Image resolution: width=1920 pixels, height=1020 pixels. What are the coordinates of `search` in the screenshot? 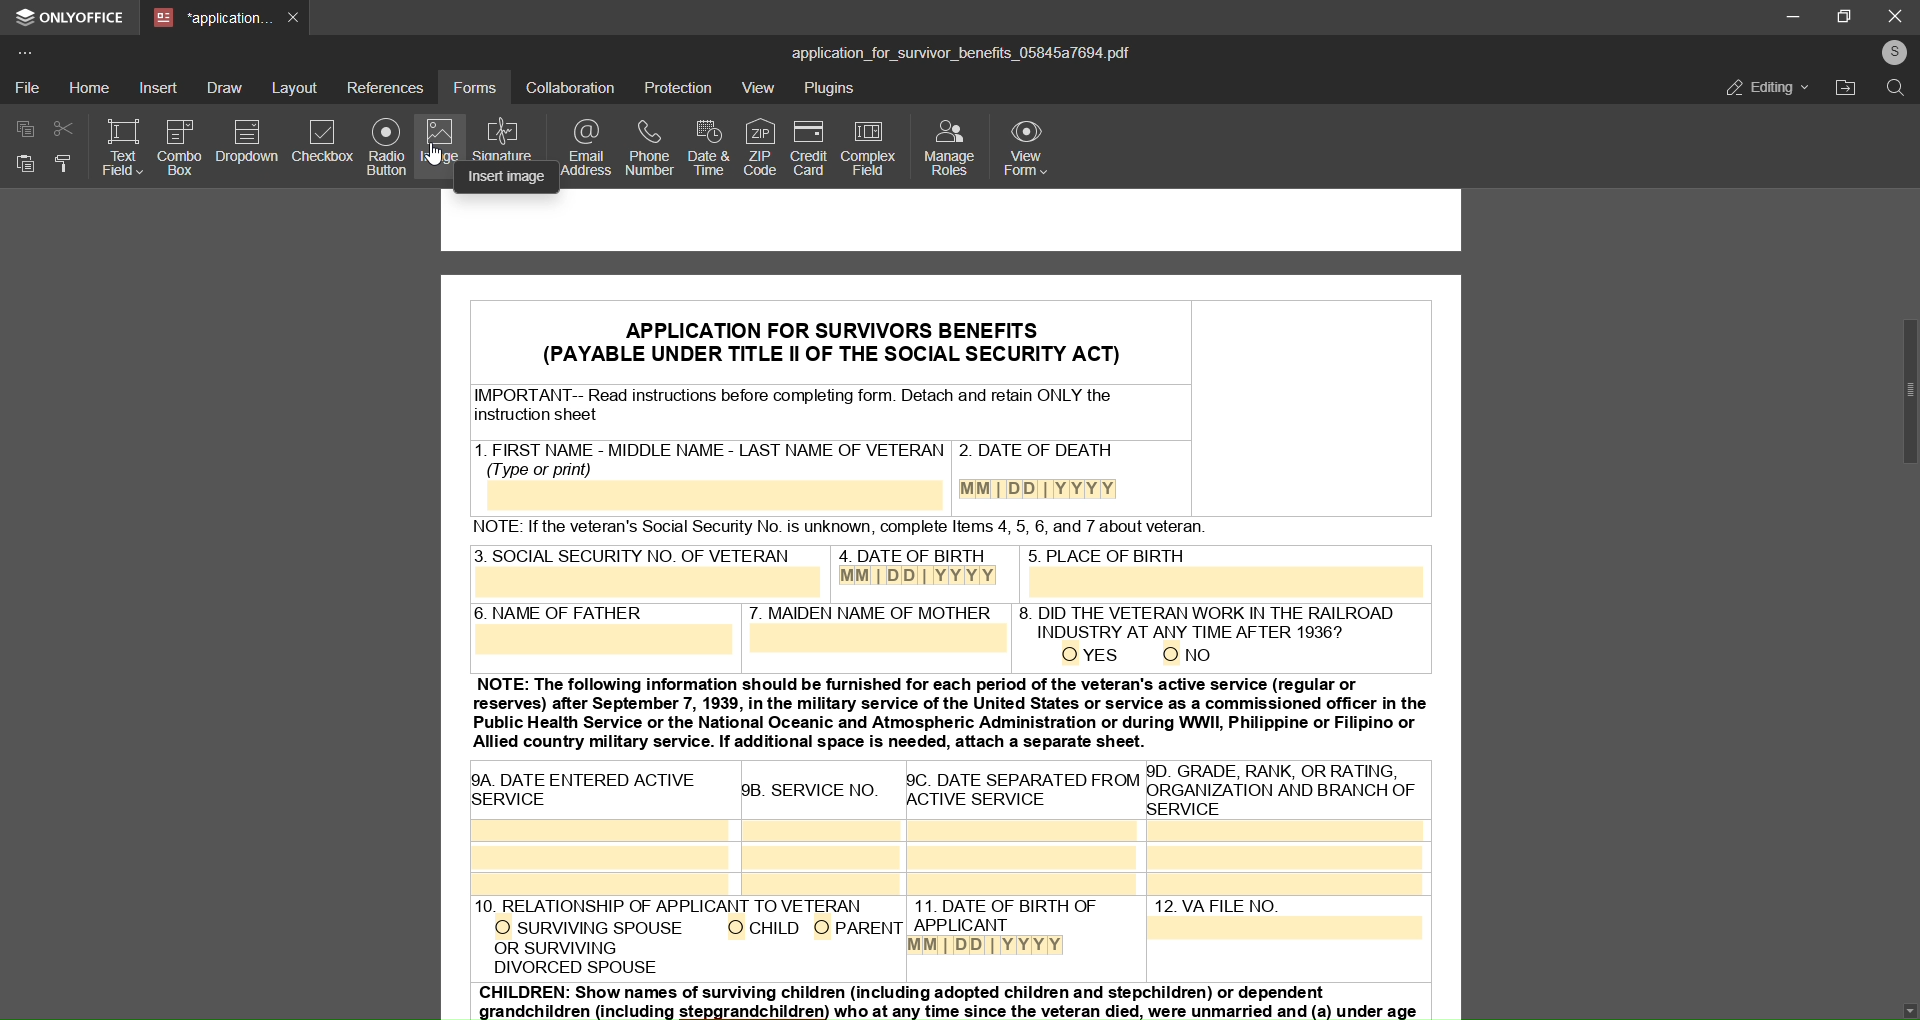 It's located at (1895, 91).